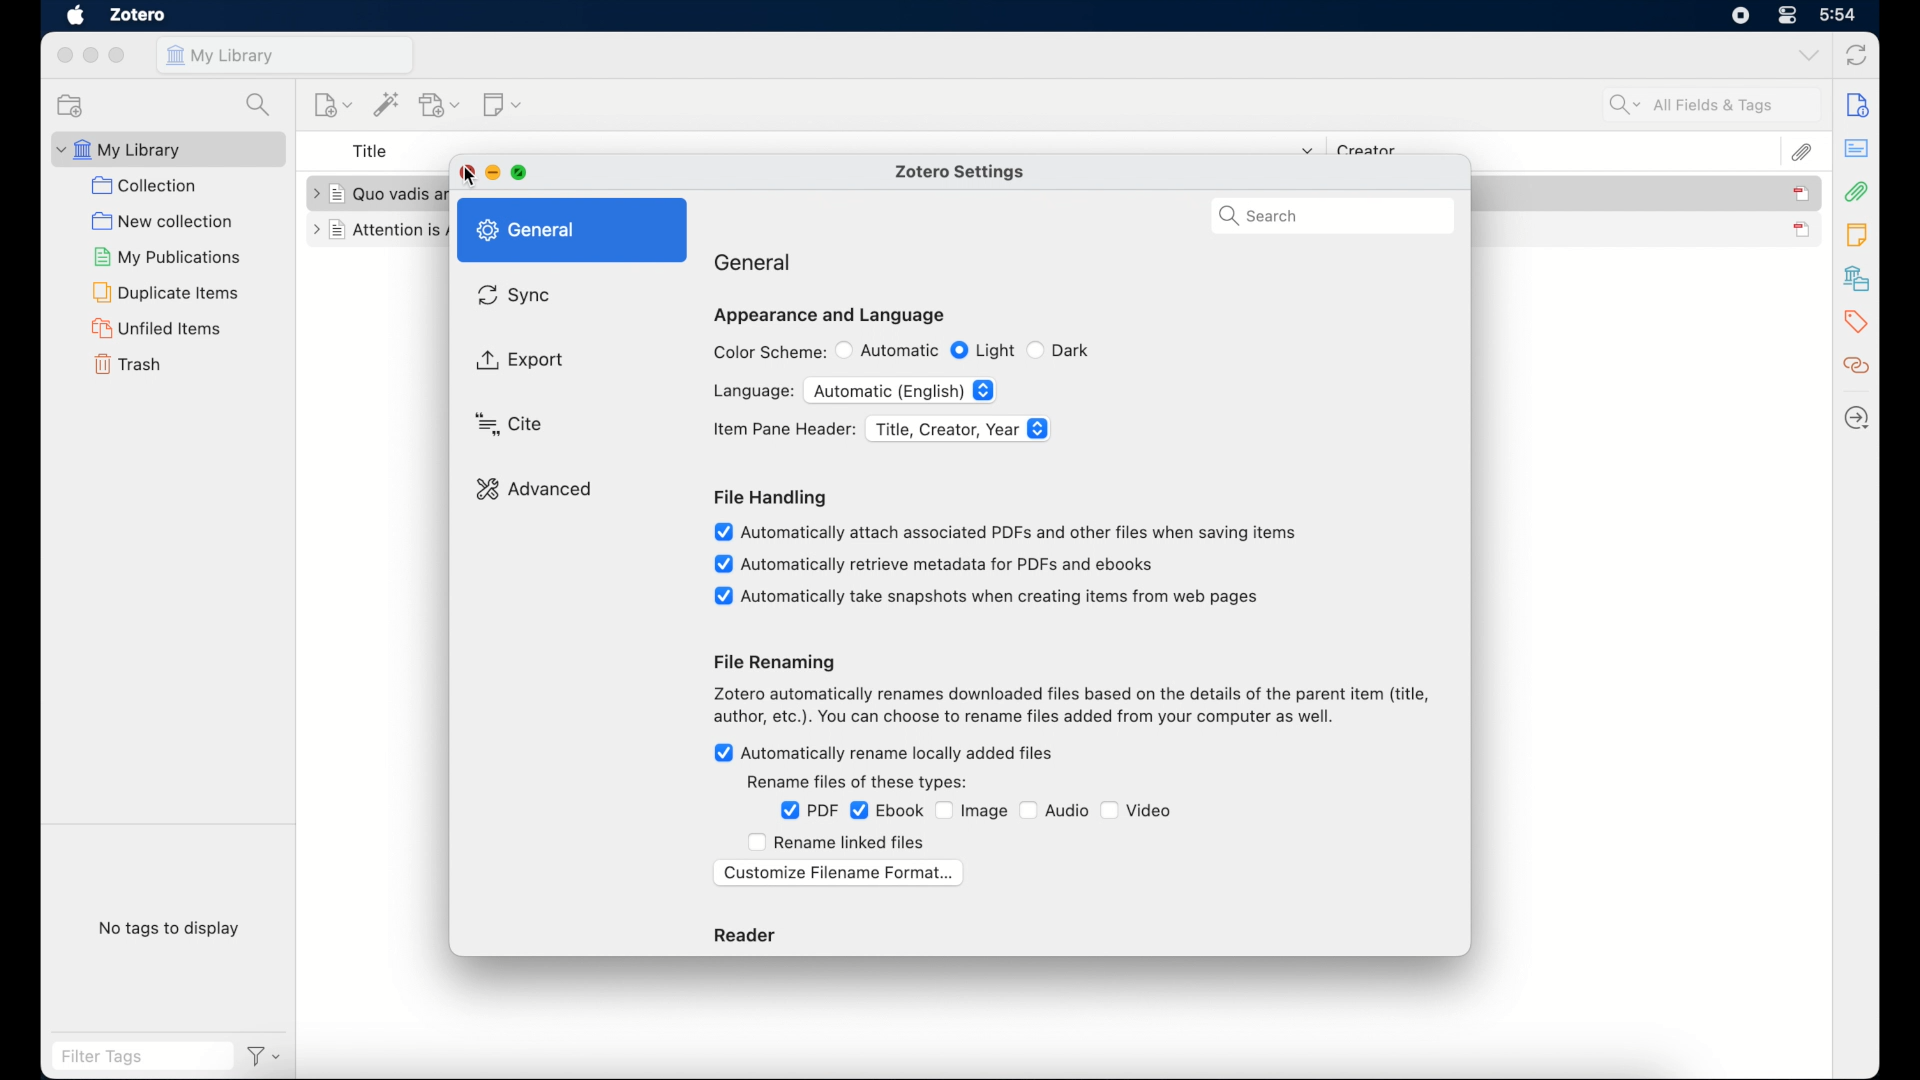  What do you see at coordinates (516, 297) in the screenshot?
I see `sync` at bounding box center [516, 297].